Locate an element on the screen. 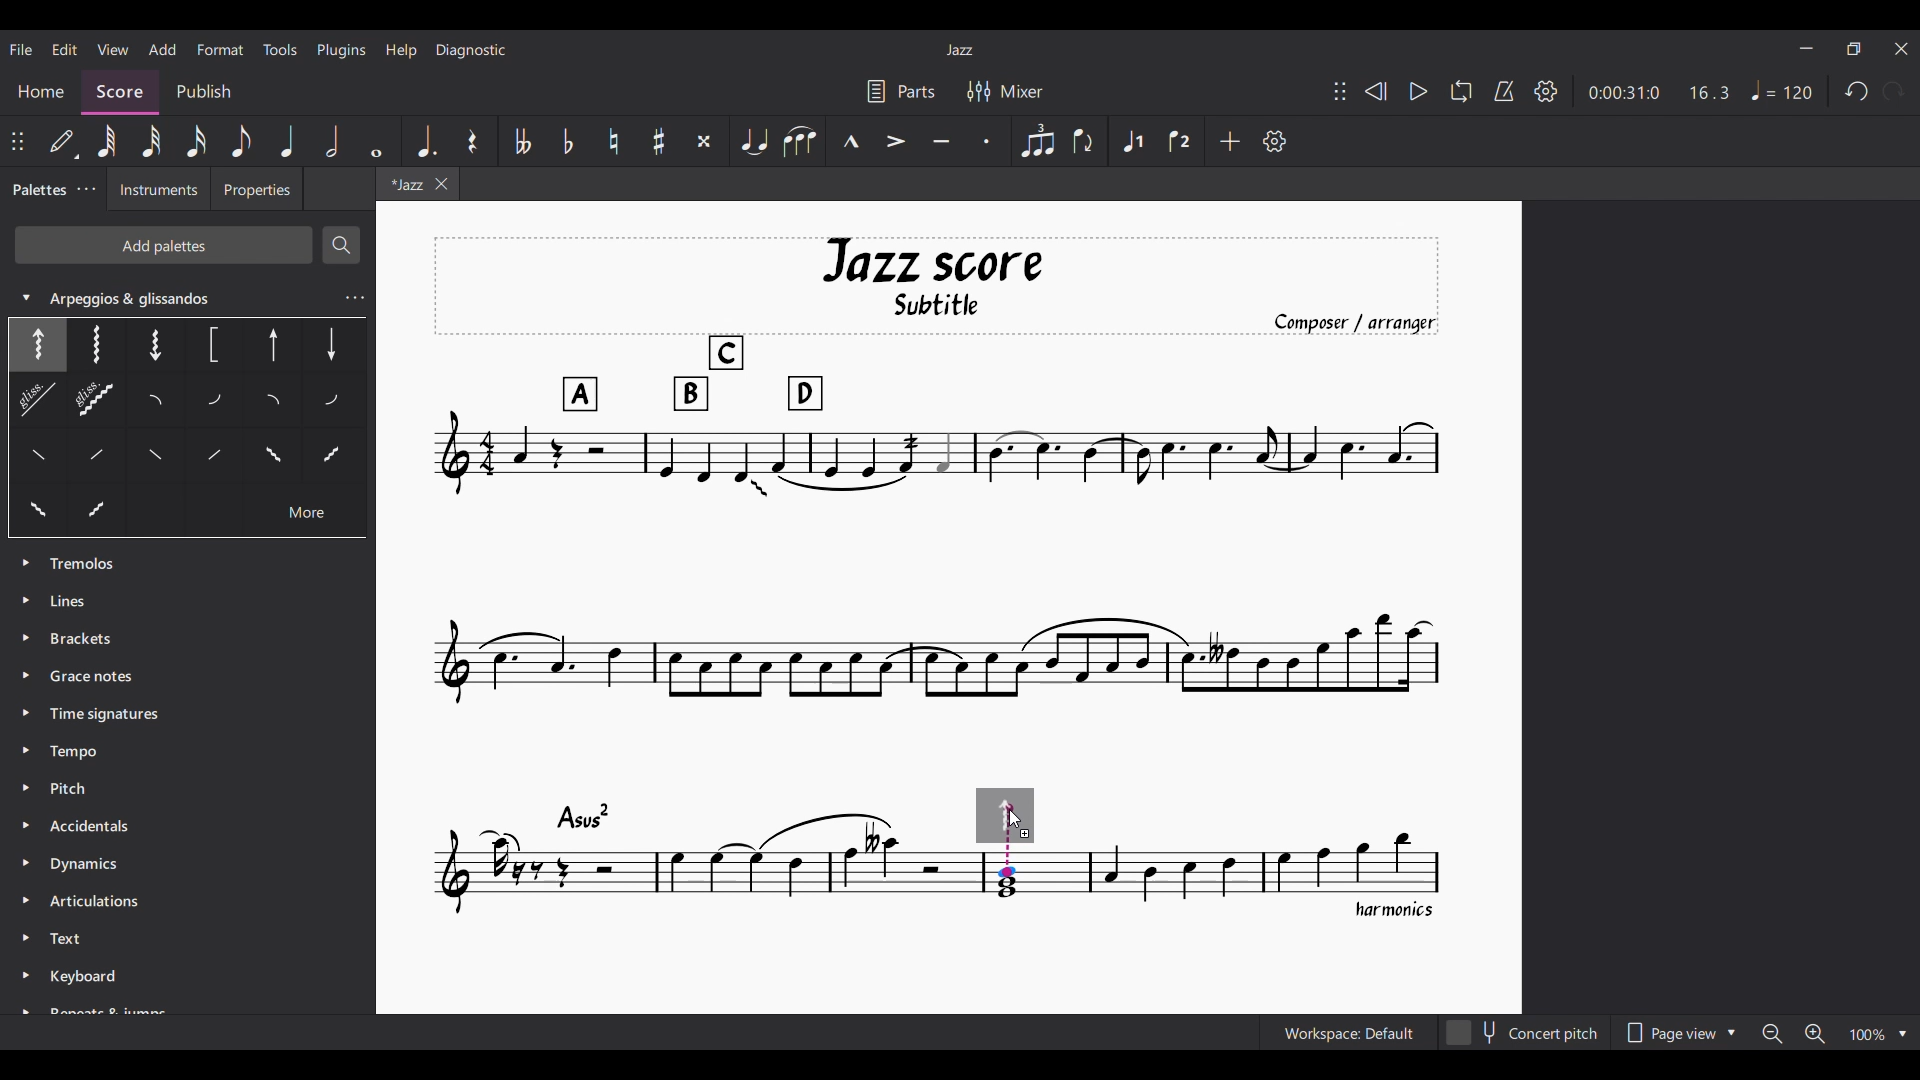 This screenshot has width=1920, height=1080. Mixer settings is located at coordinates (1005, 91).